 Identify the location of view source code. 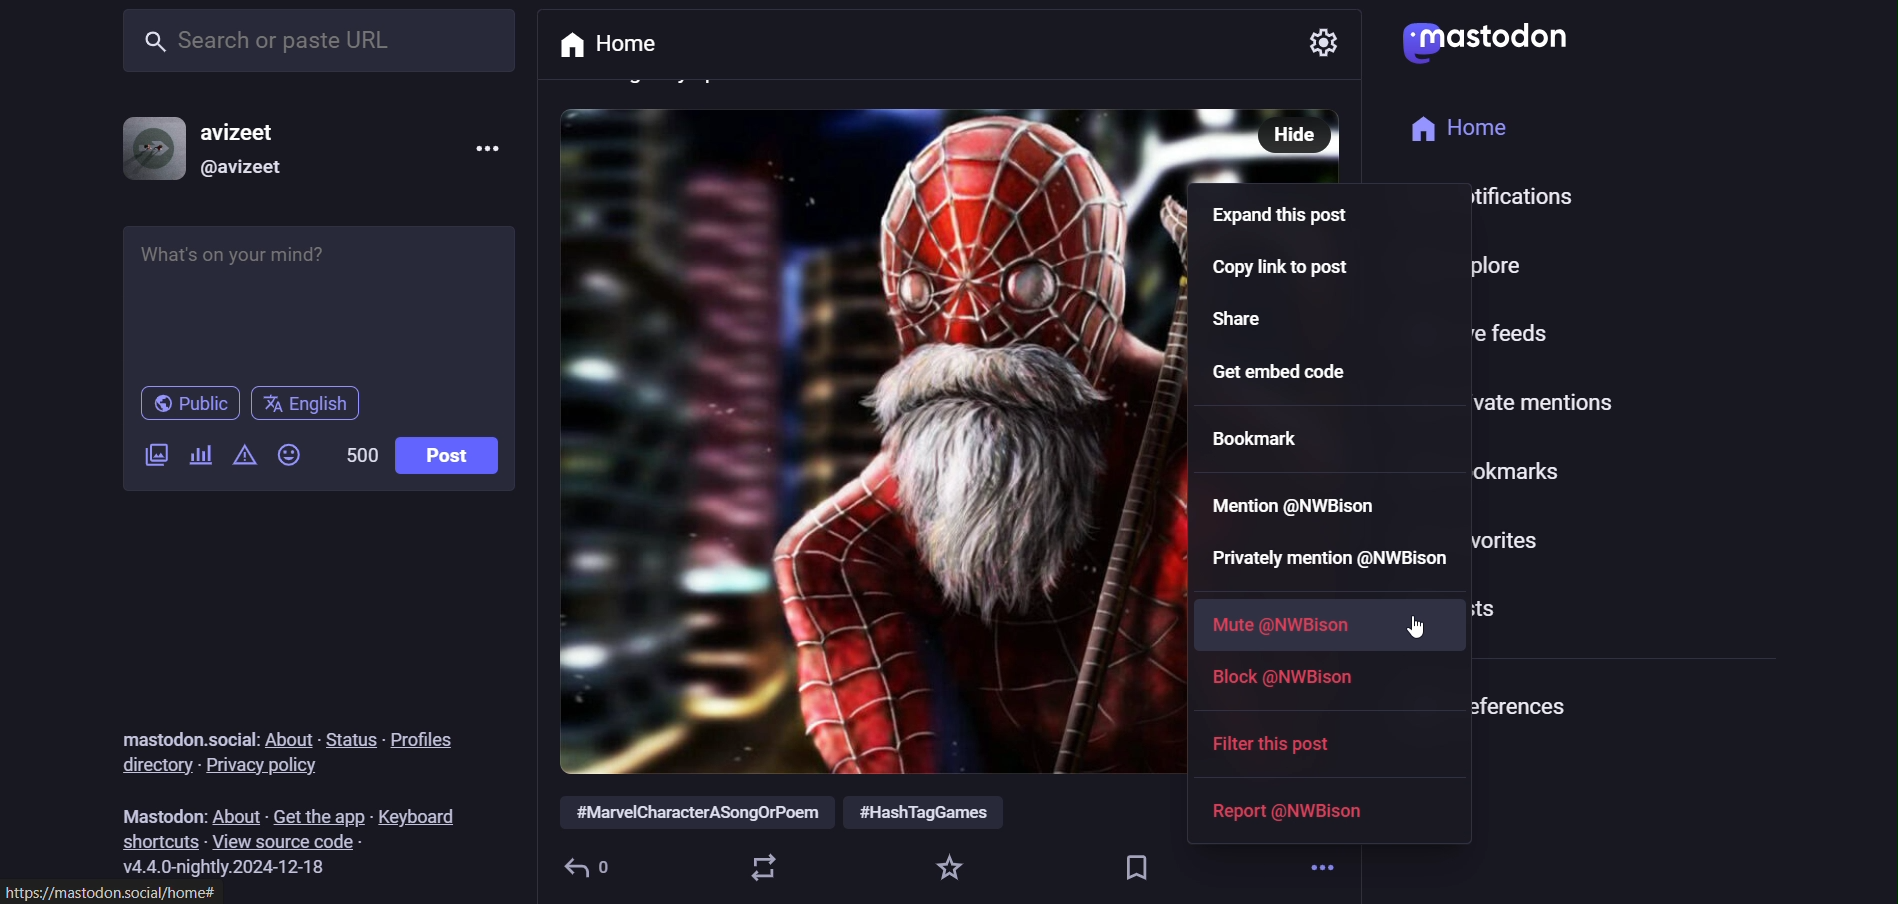
(292, 841).